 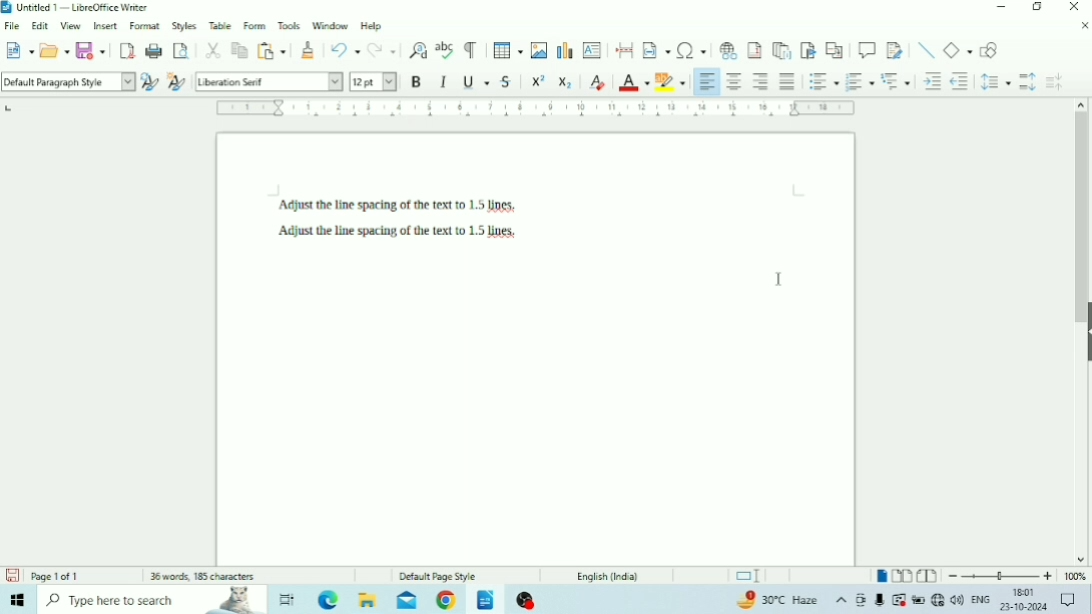 I want to click on Zoom Out/In, so click(x=1000, y=575).